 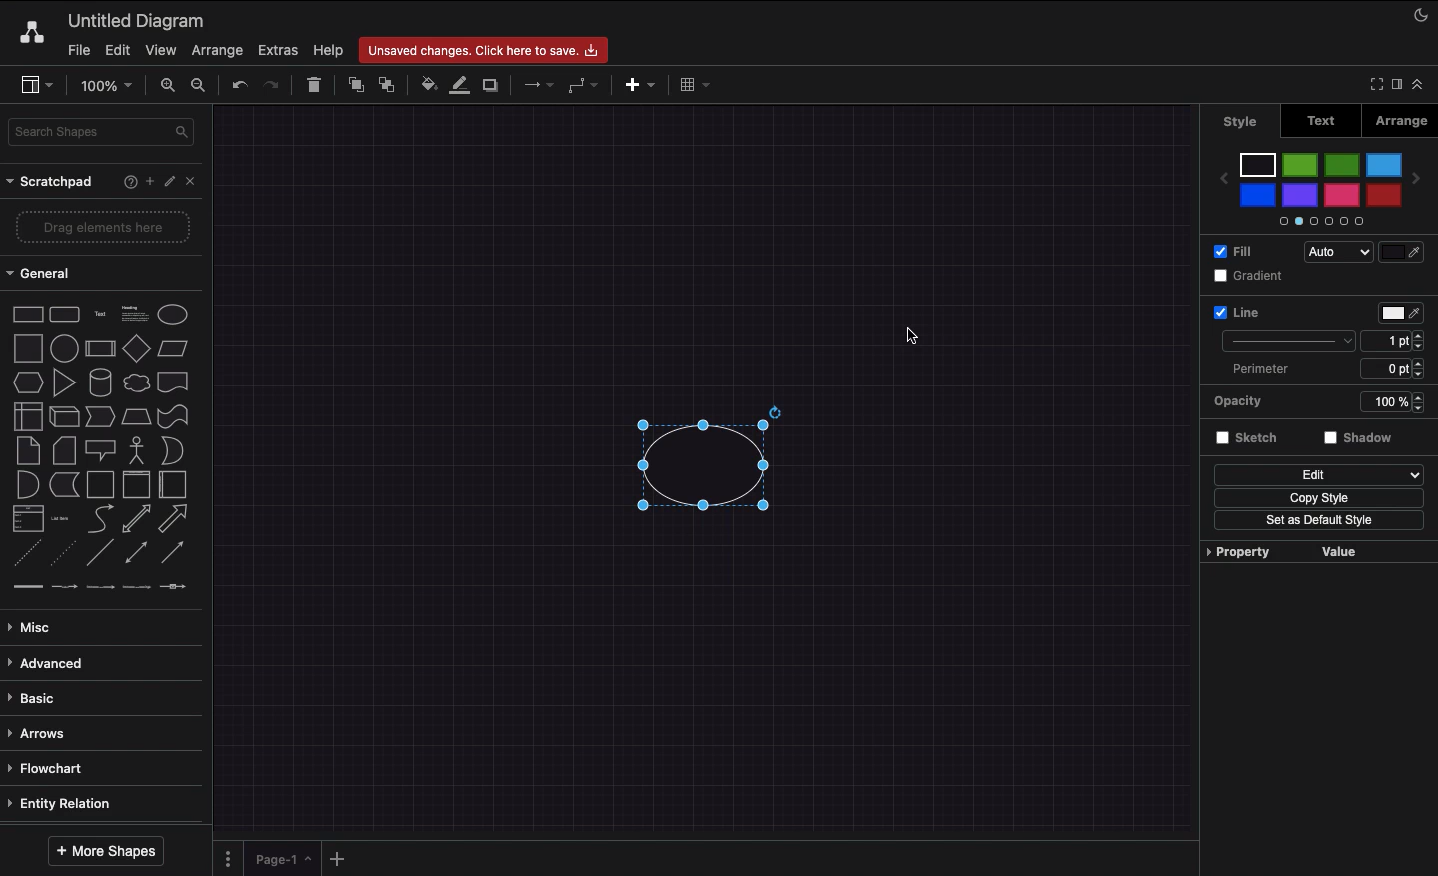 What do you see at coordinates (64, 486) in the screenshot?
I see `Data storage` at bounding box center [64, 486].